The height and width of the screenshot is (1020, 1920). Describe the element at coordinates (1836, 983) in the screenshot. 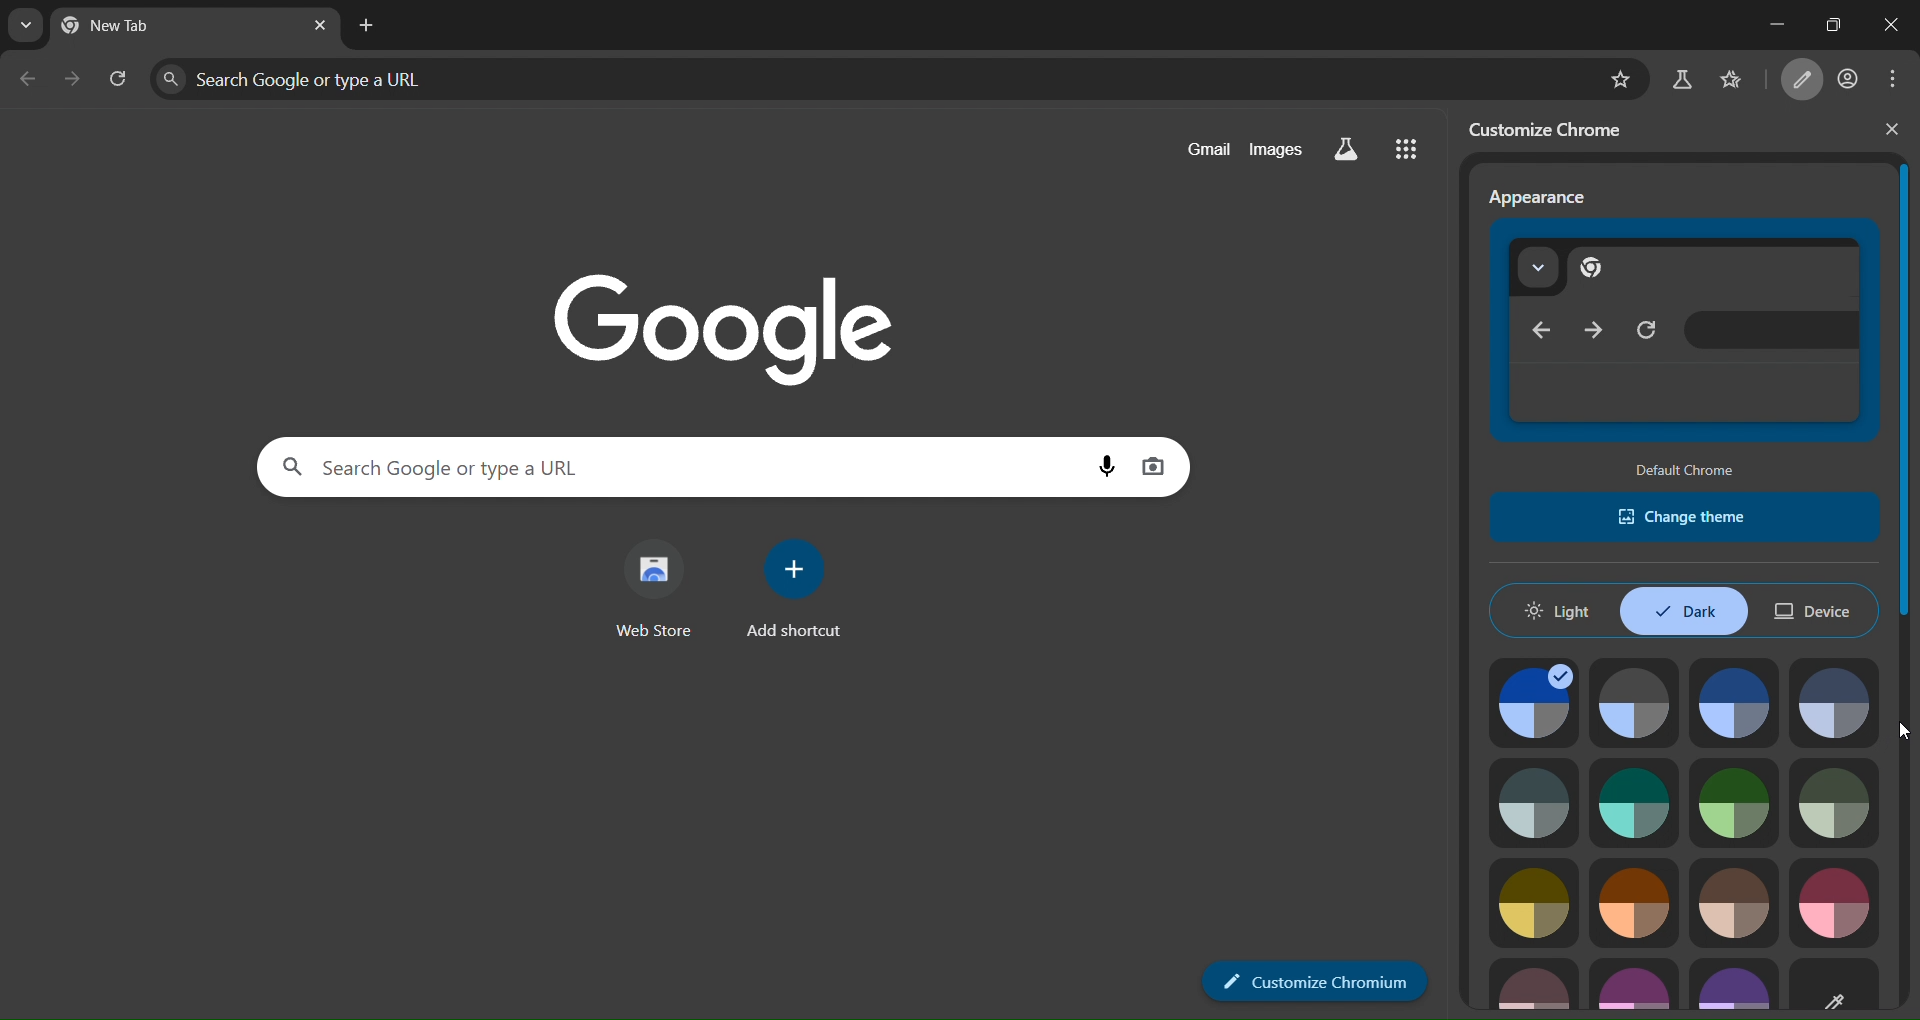

I see `image` at that location.